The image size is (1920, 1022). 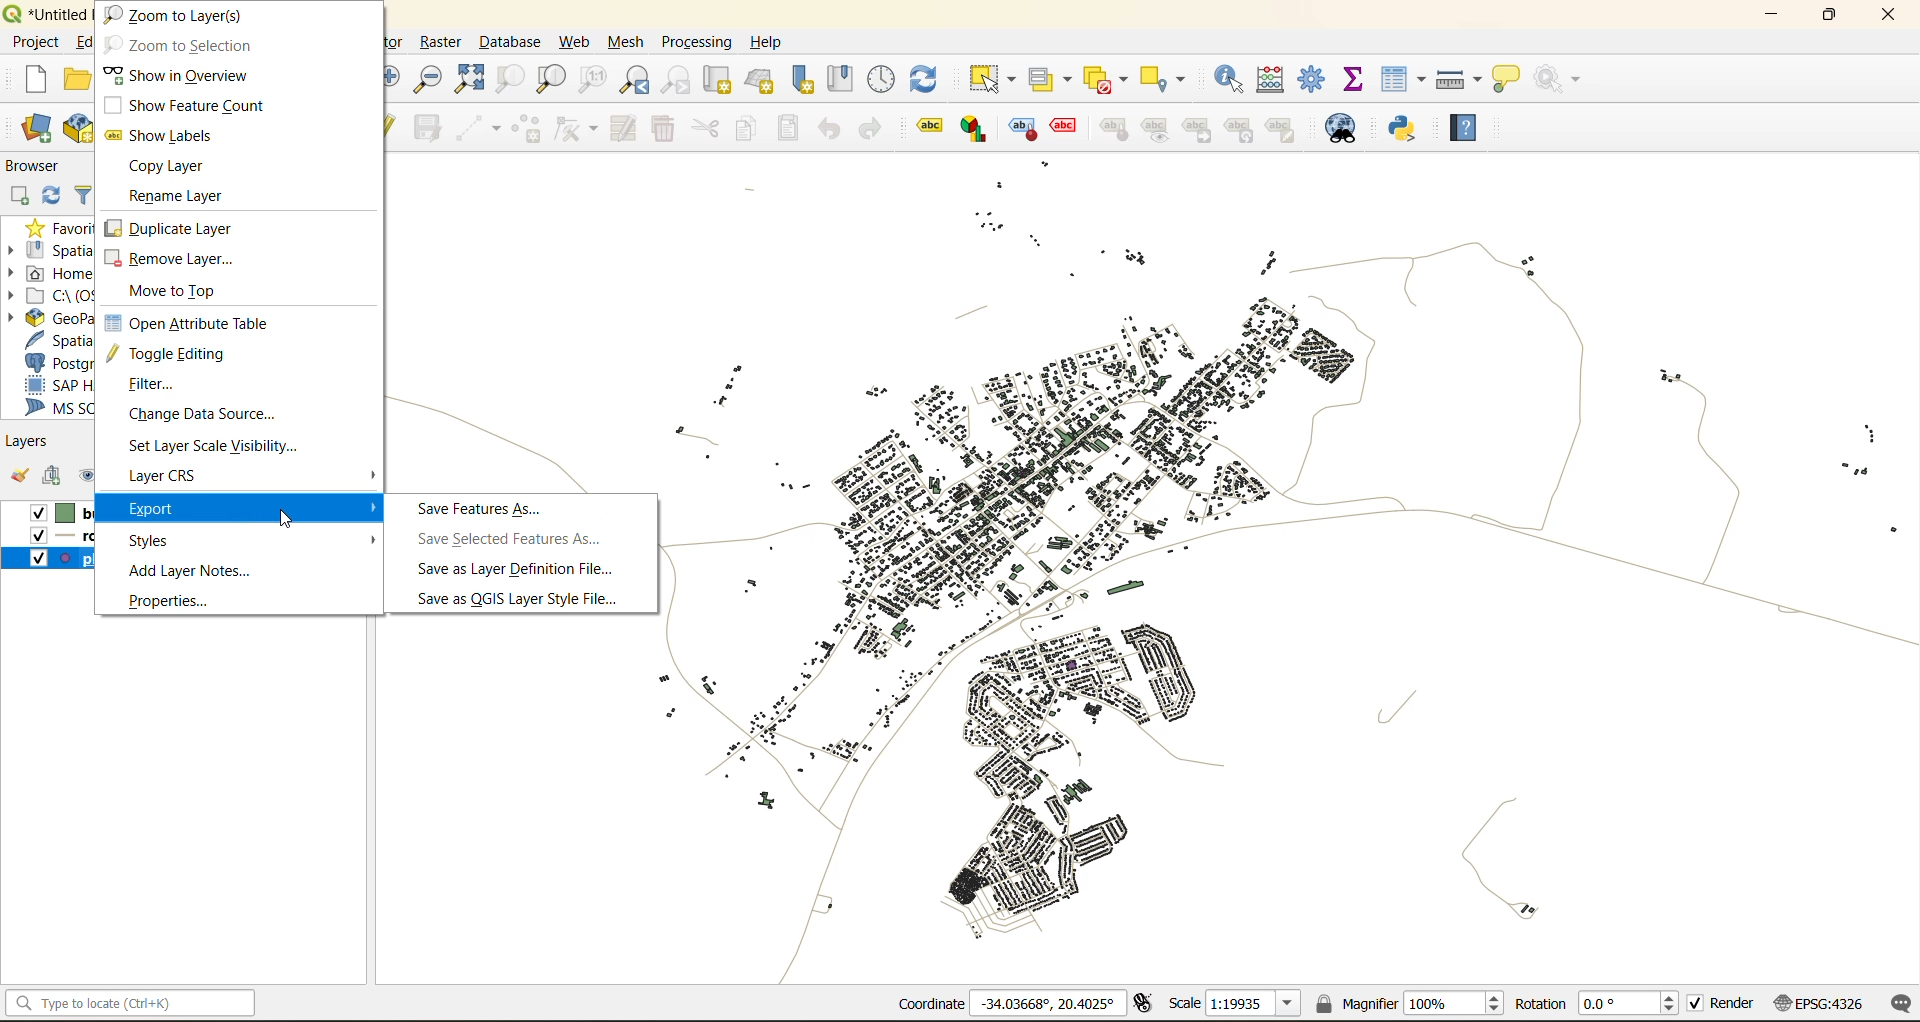 What do you see at coordinates (181, 74) in the screenshot?
I see `show in overview` at bounding box center [181, 74].